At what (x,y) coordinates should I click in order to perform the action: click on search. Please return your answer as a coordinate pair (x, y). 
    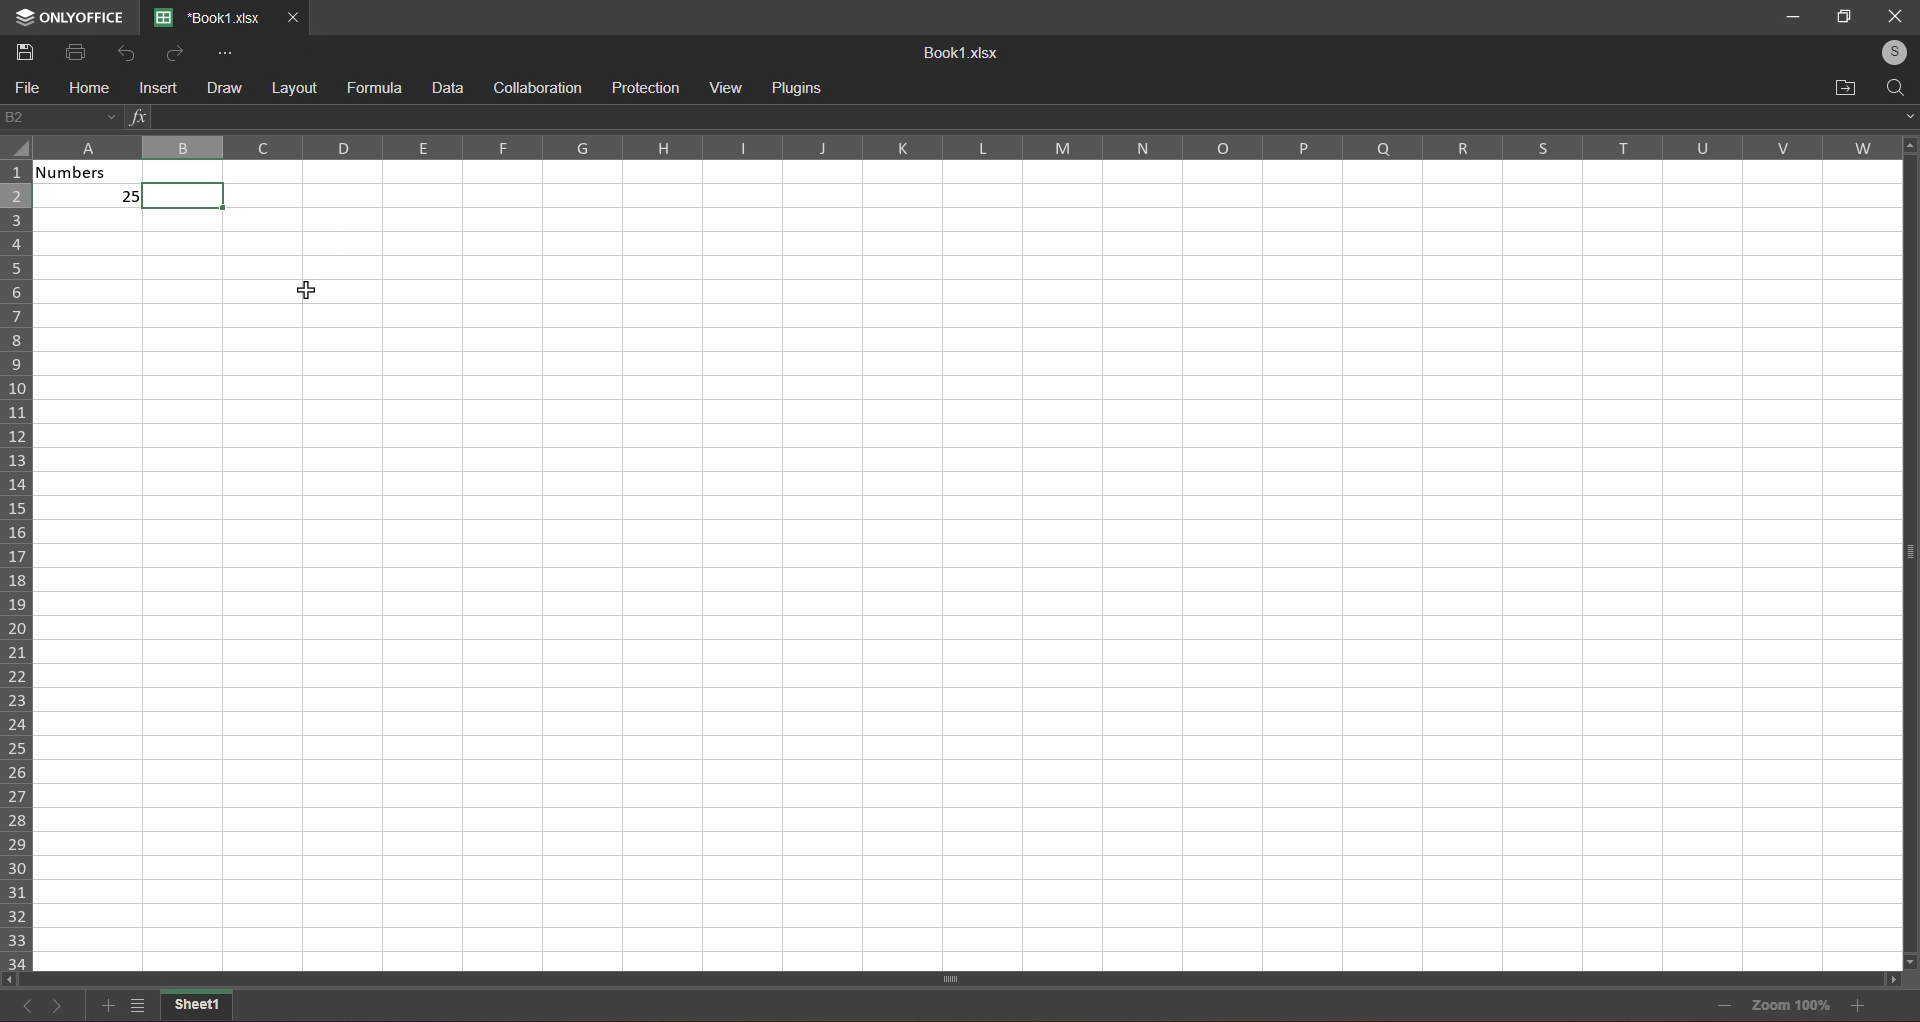
    Looking at the image, I should click on (1897, 85).